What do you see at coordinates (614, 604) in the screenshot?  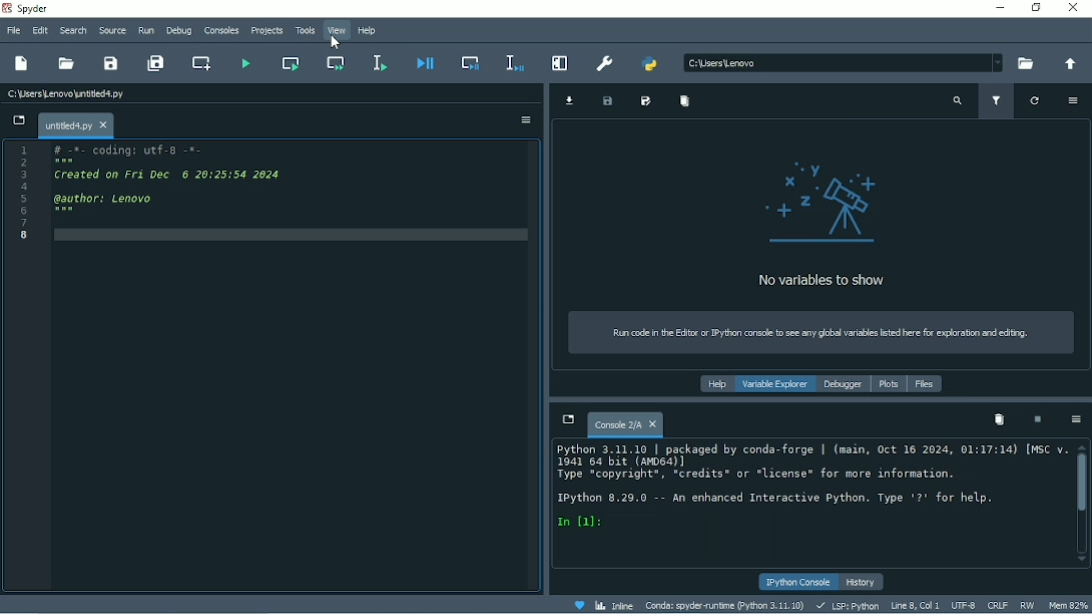 I see `Inline` at bounding box center [614, 604].